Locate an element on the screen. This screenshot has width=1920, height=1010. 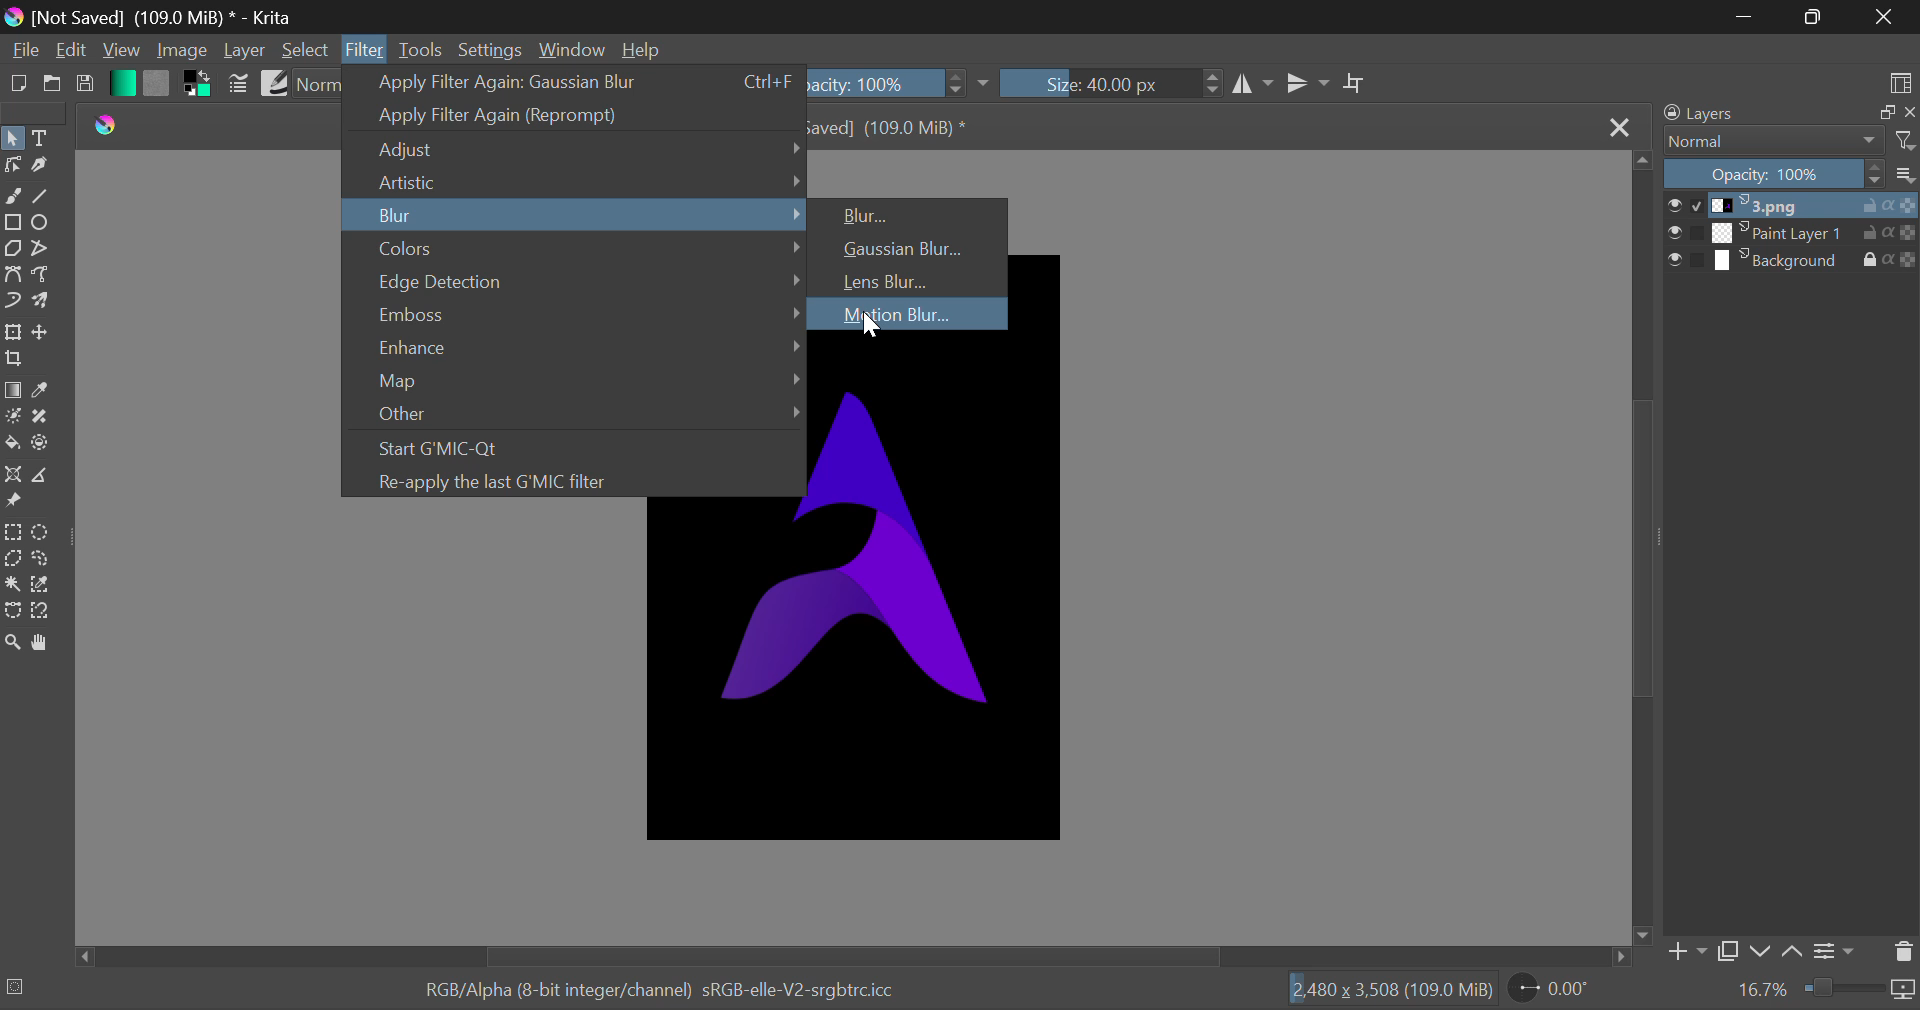
Enclose and Fill is located at coordinates (42, 446).